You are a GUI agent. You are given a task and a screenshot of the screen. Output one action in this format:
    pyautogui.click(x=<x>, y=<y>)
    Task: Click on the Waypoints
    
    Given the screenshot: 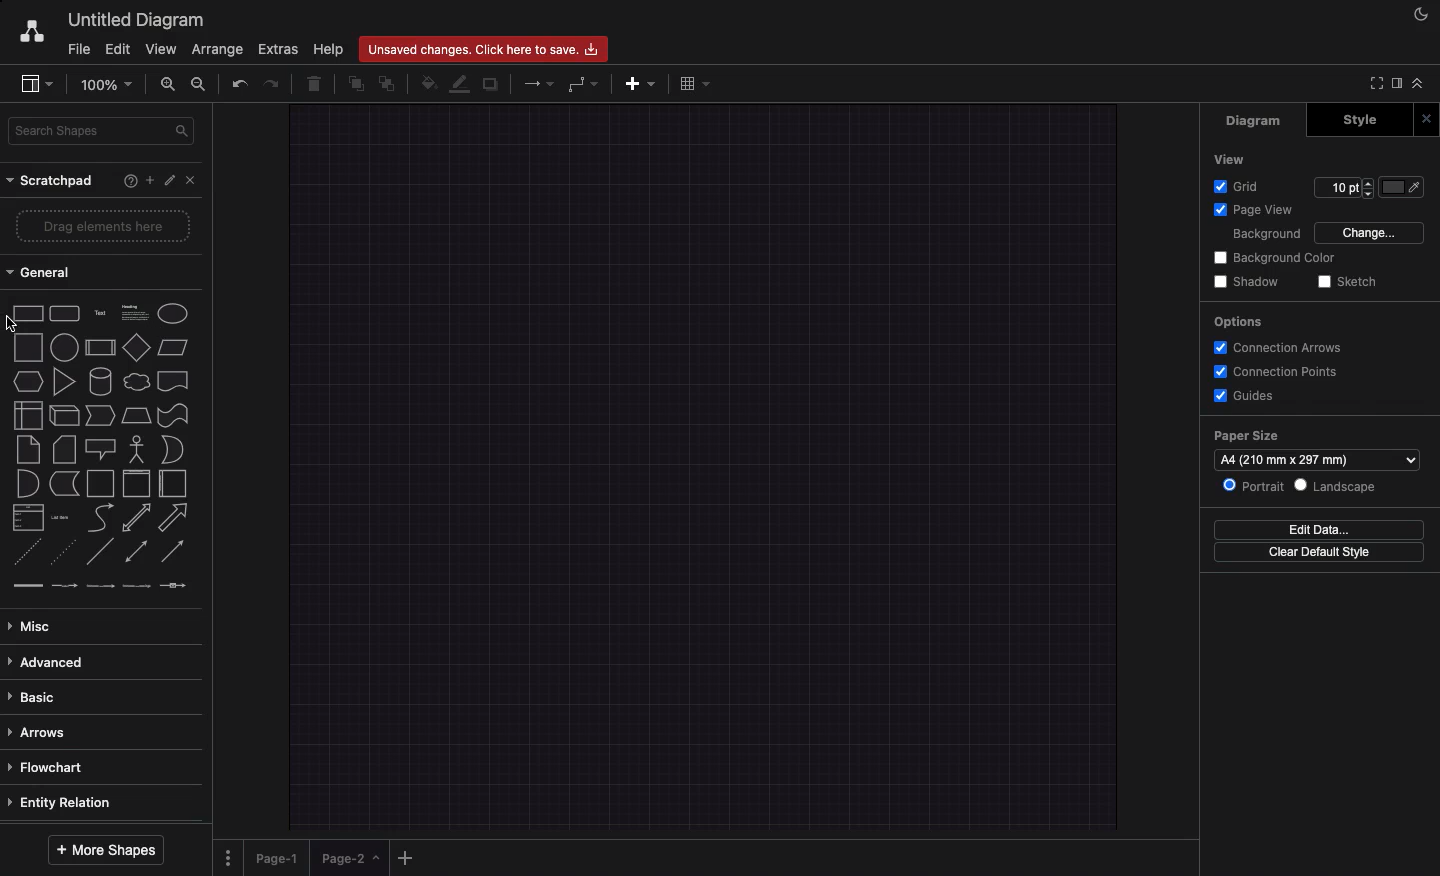 What is the action you would take?
    pyautogui.click(x=585, y=85)
    